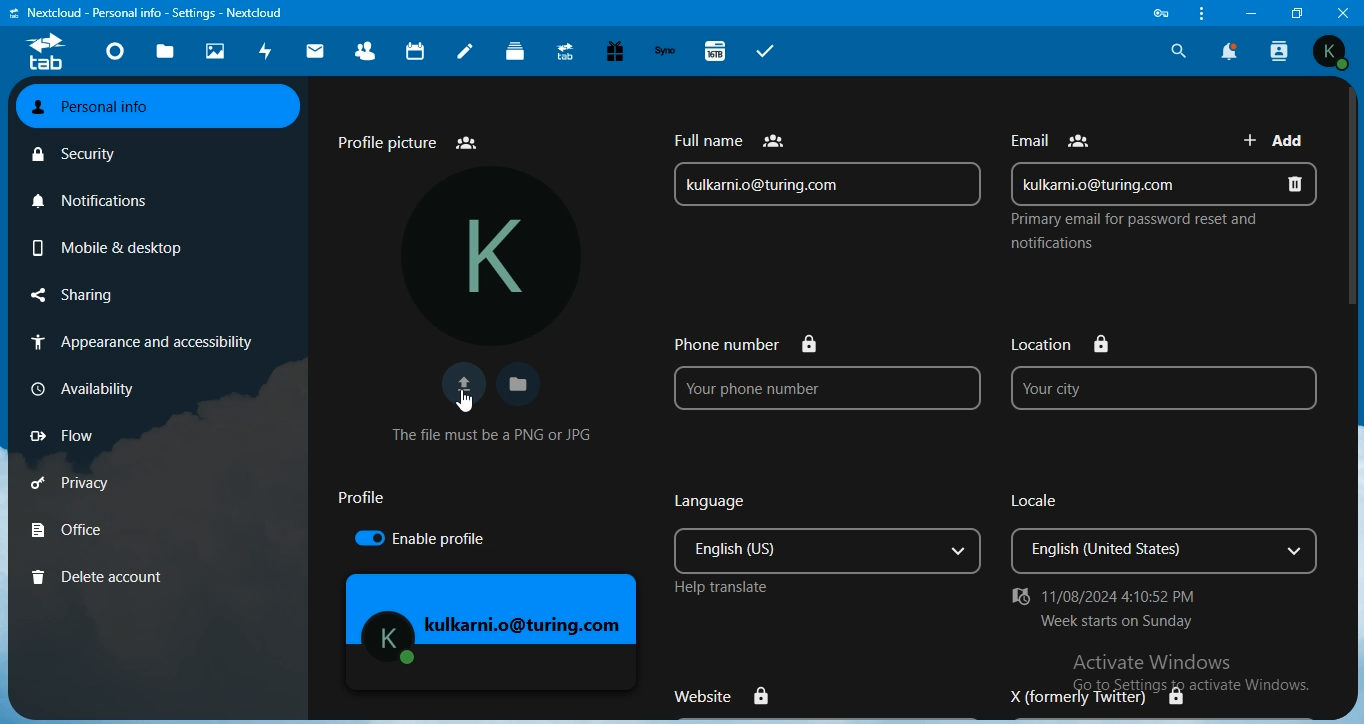 This screenshot has height=724, width=1364. I want to click on search contact, so click(1281, 51).